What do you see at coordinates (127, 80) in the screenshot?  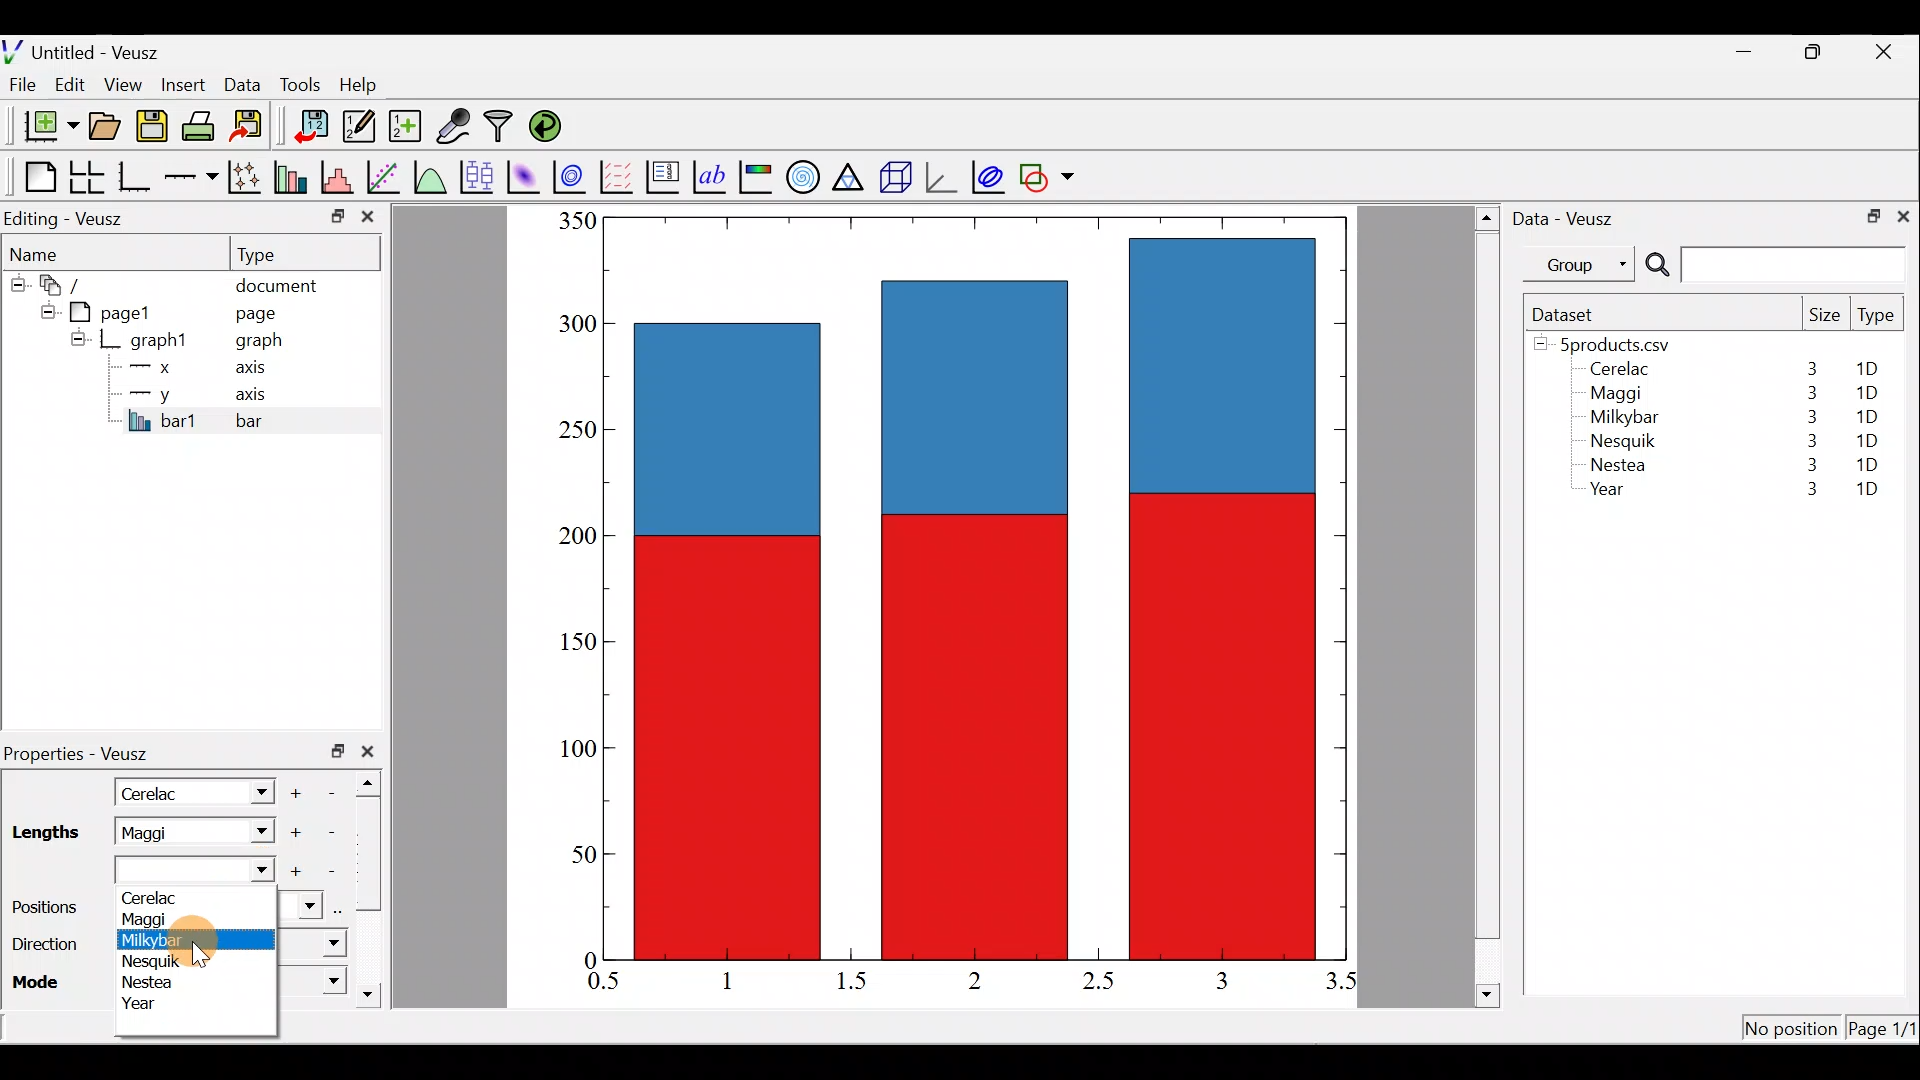 I see `View` at bounding box center [127, 80].